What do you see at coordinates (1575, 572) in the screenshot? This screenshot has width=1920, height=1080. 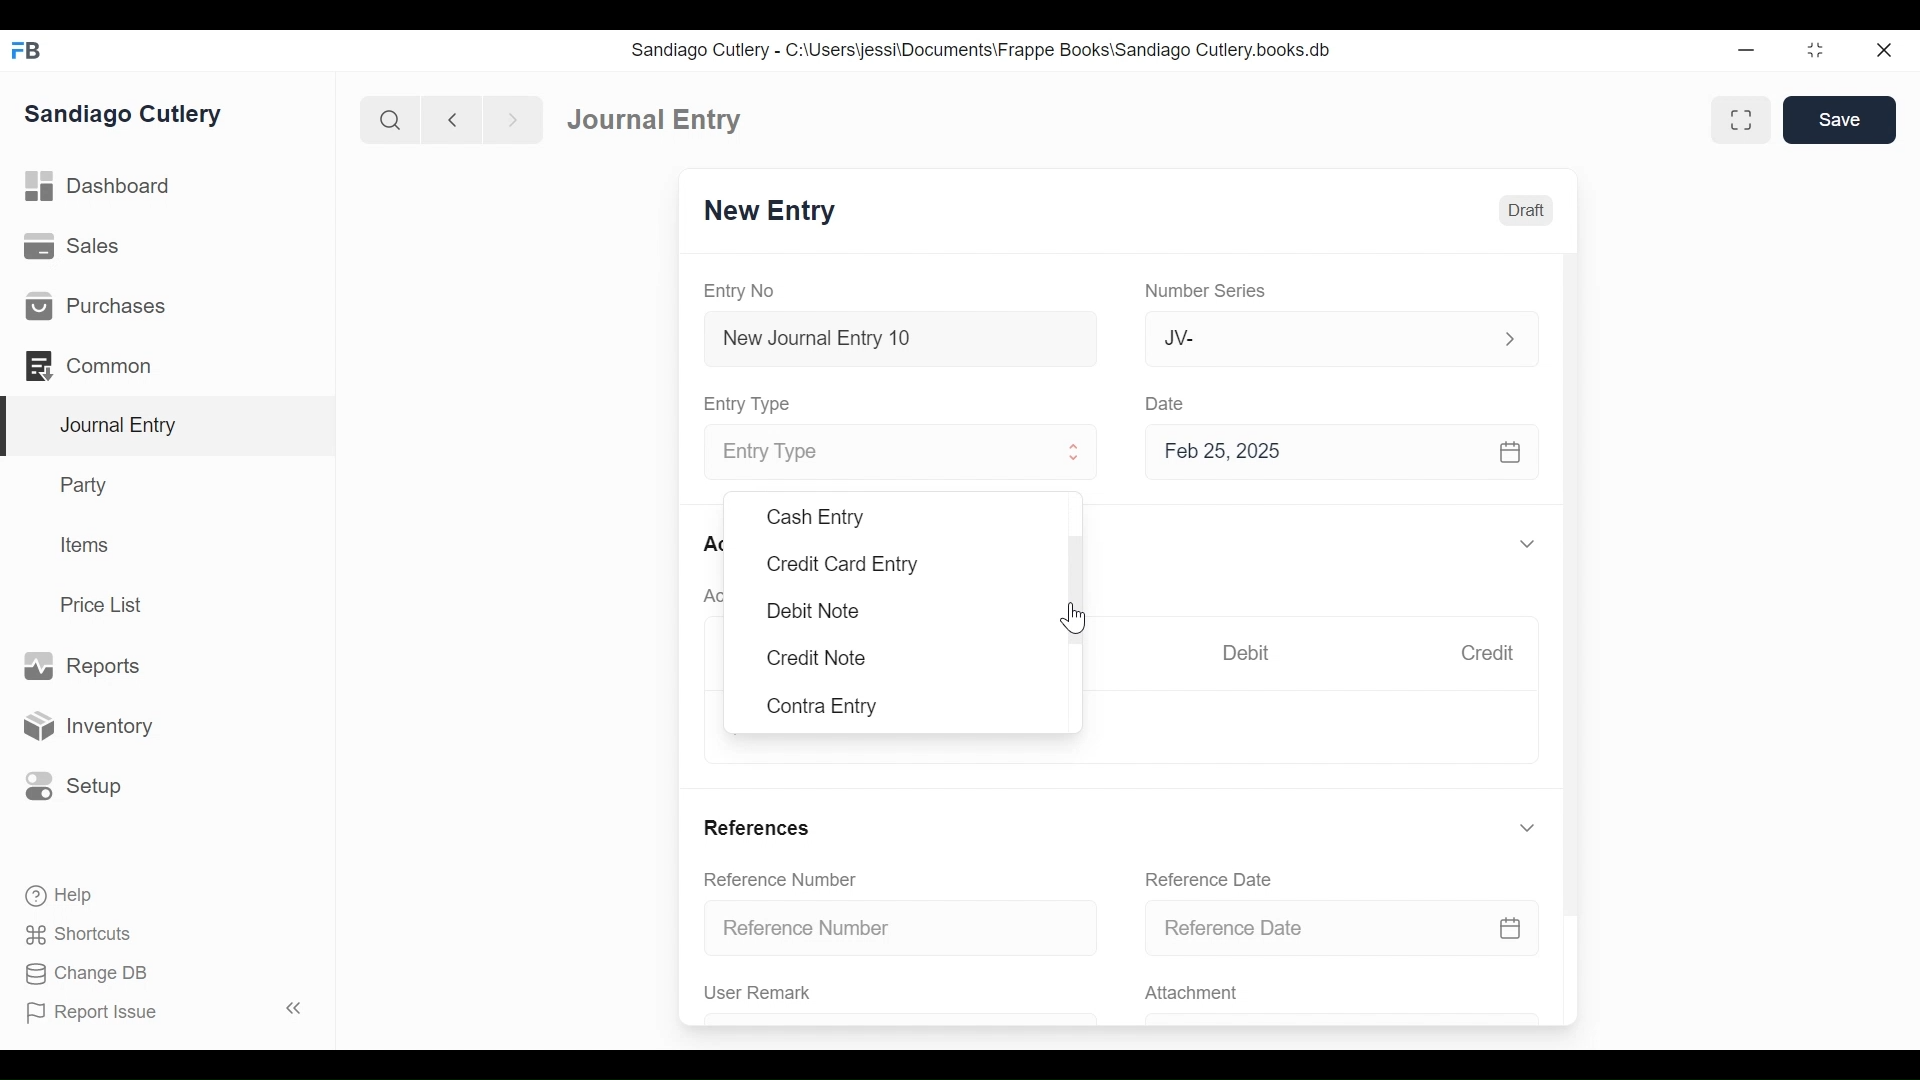 I see `Vertical Scroll bar` at bounding box center [1575, 572].